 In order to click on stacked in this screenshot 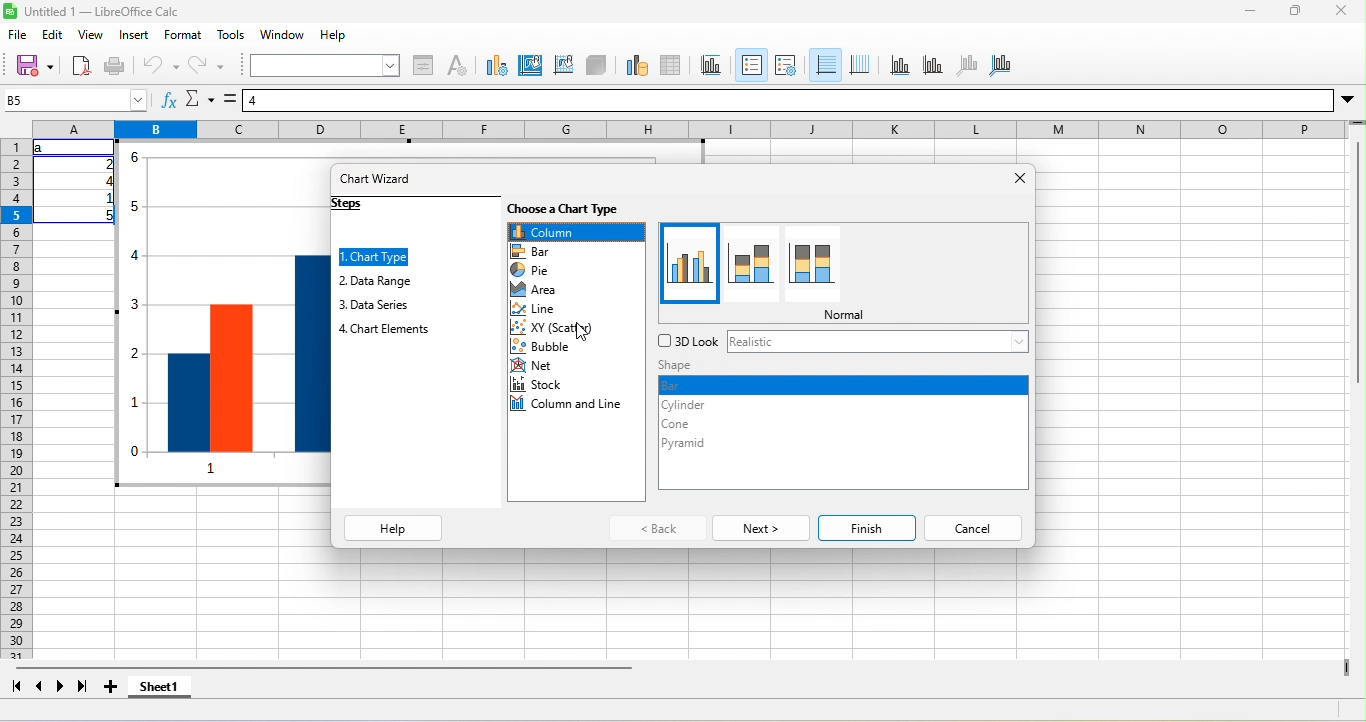, I will do `click(751, 264)`.